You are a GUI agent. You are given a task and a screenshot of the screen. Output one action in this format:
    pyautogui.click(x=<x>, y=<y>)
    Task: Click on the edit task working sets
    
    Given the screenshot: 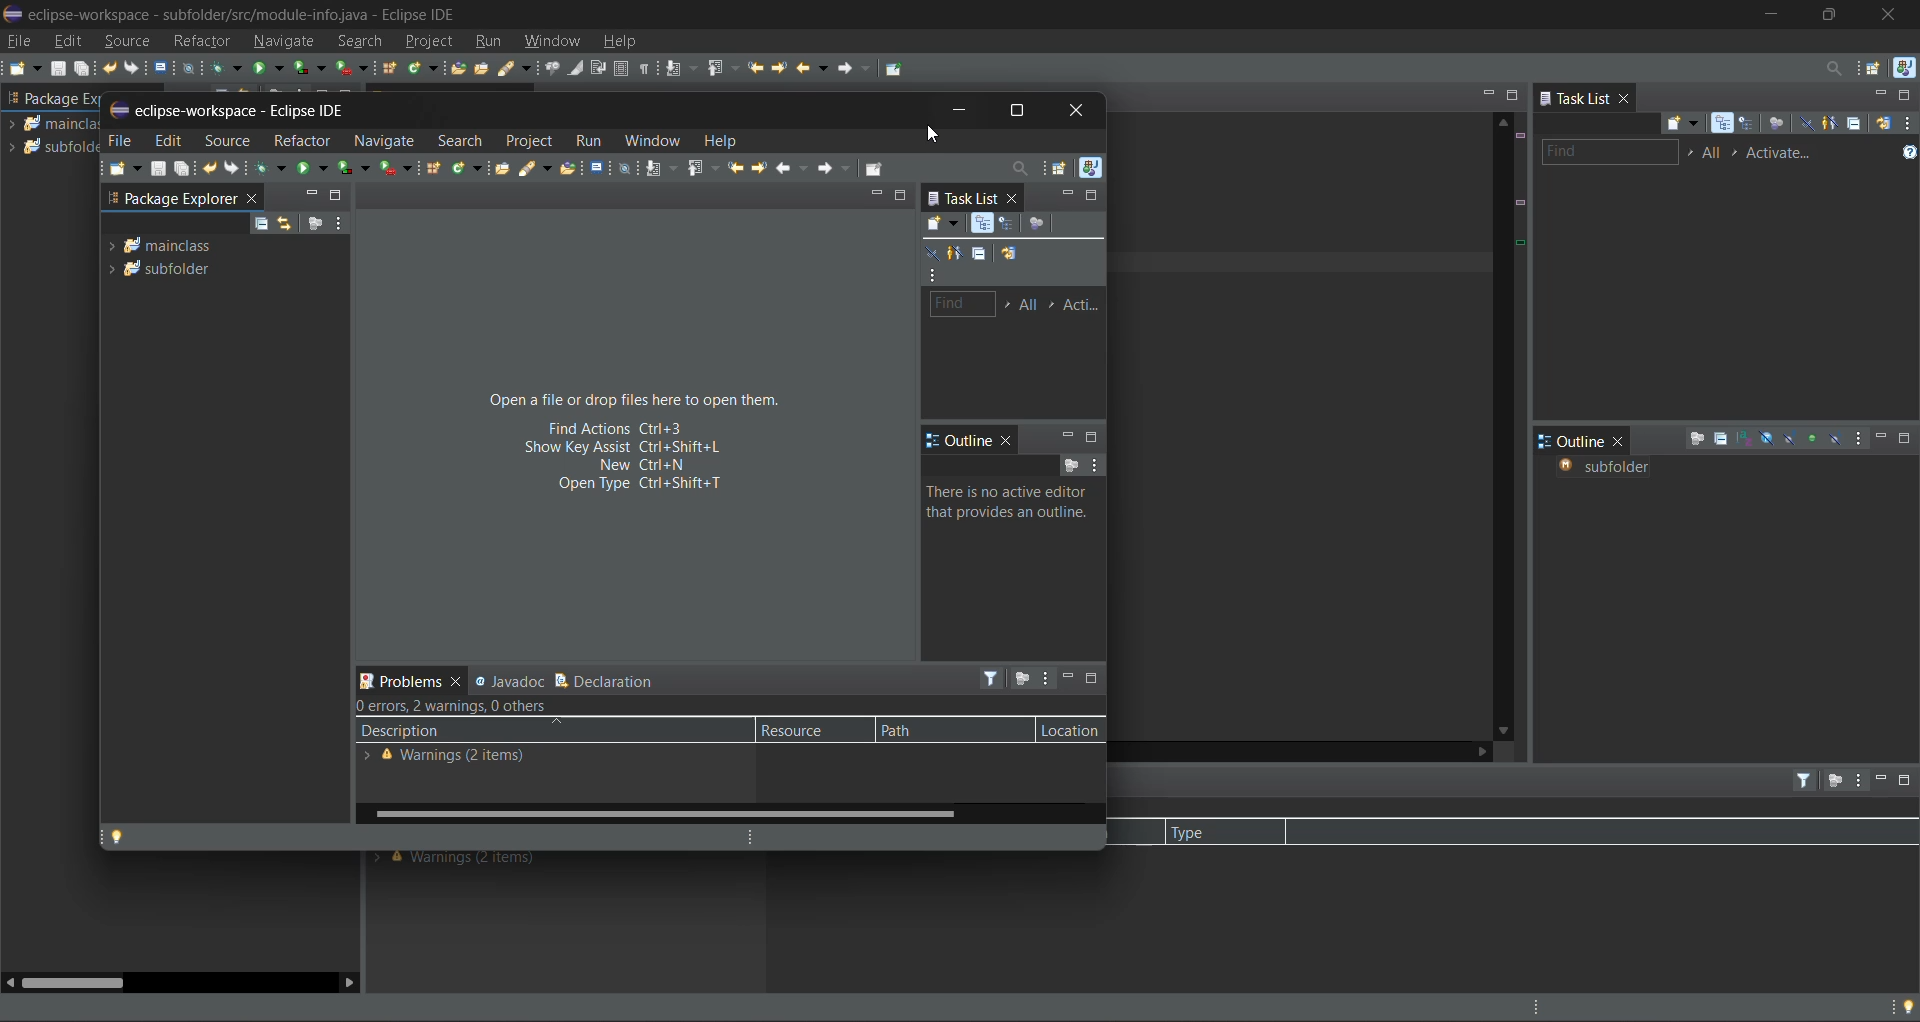 What is the action you would take?
    pyautogui.click(x=1713, y=153)
    